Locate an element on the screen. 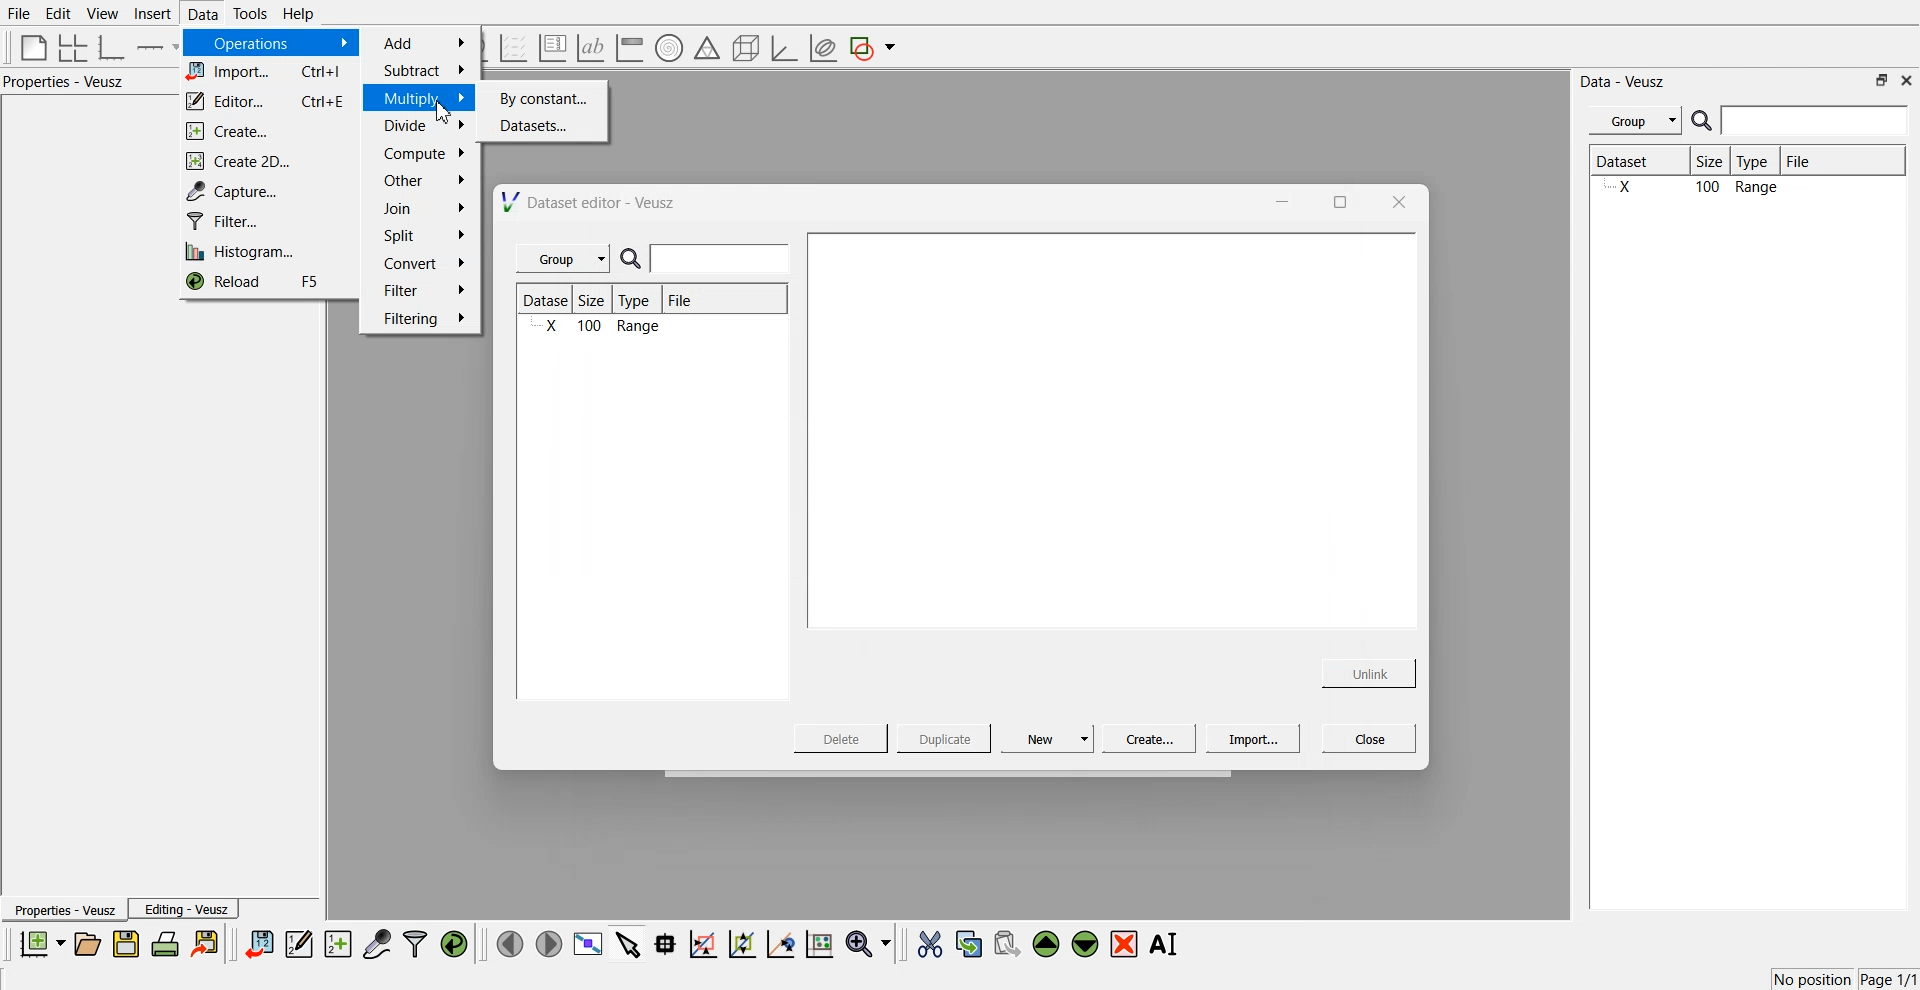 This screenshot has width=1920, height=990. Close is located at coordinates (1370, 737).